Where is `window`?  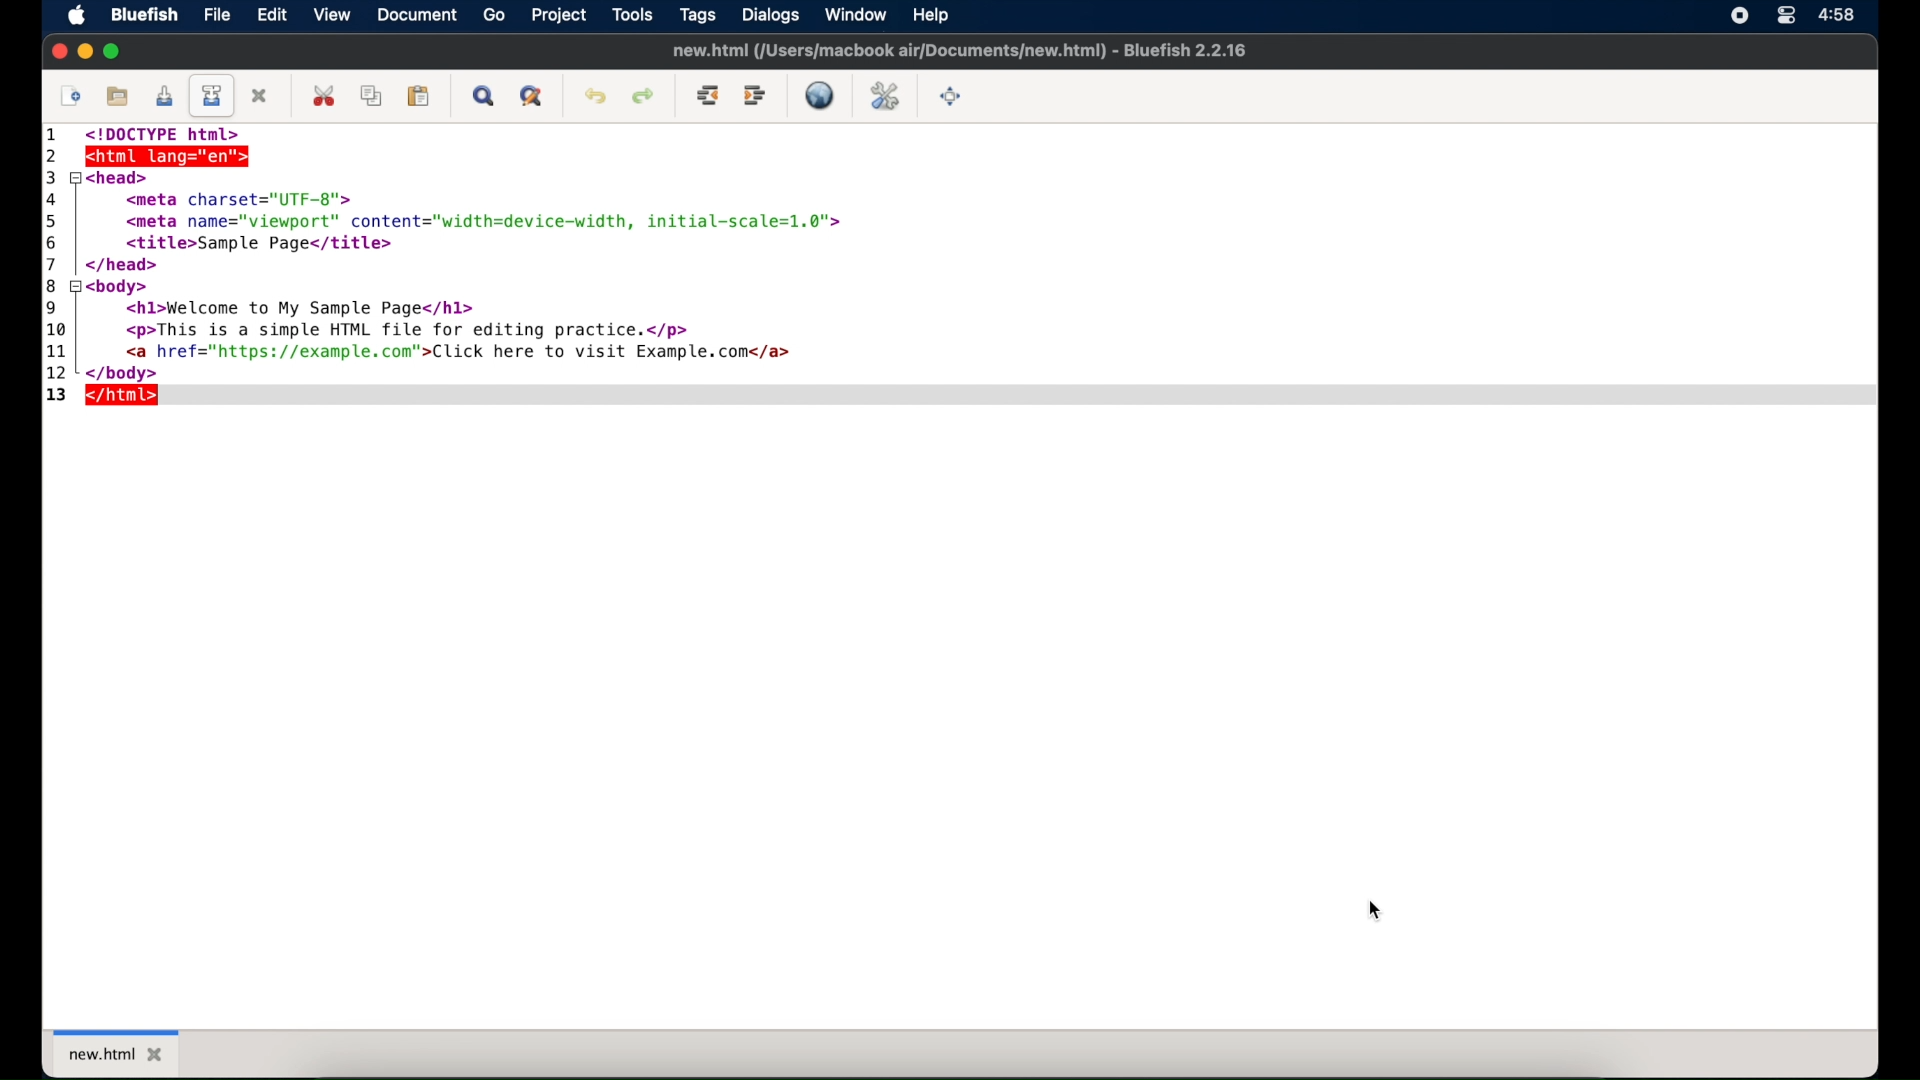 window is located at coordinates (856, 14).